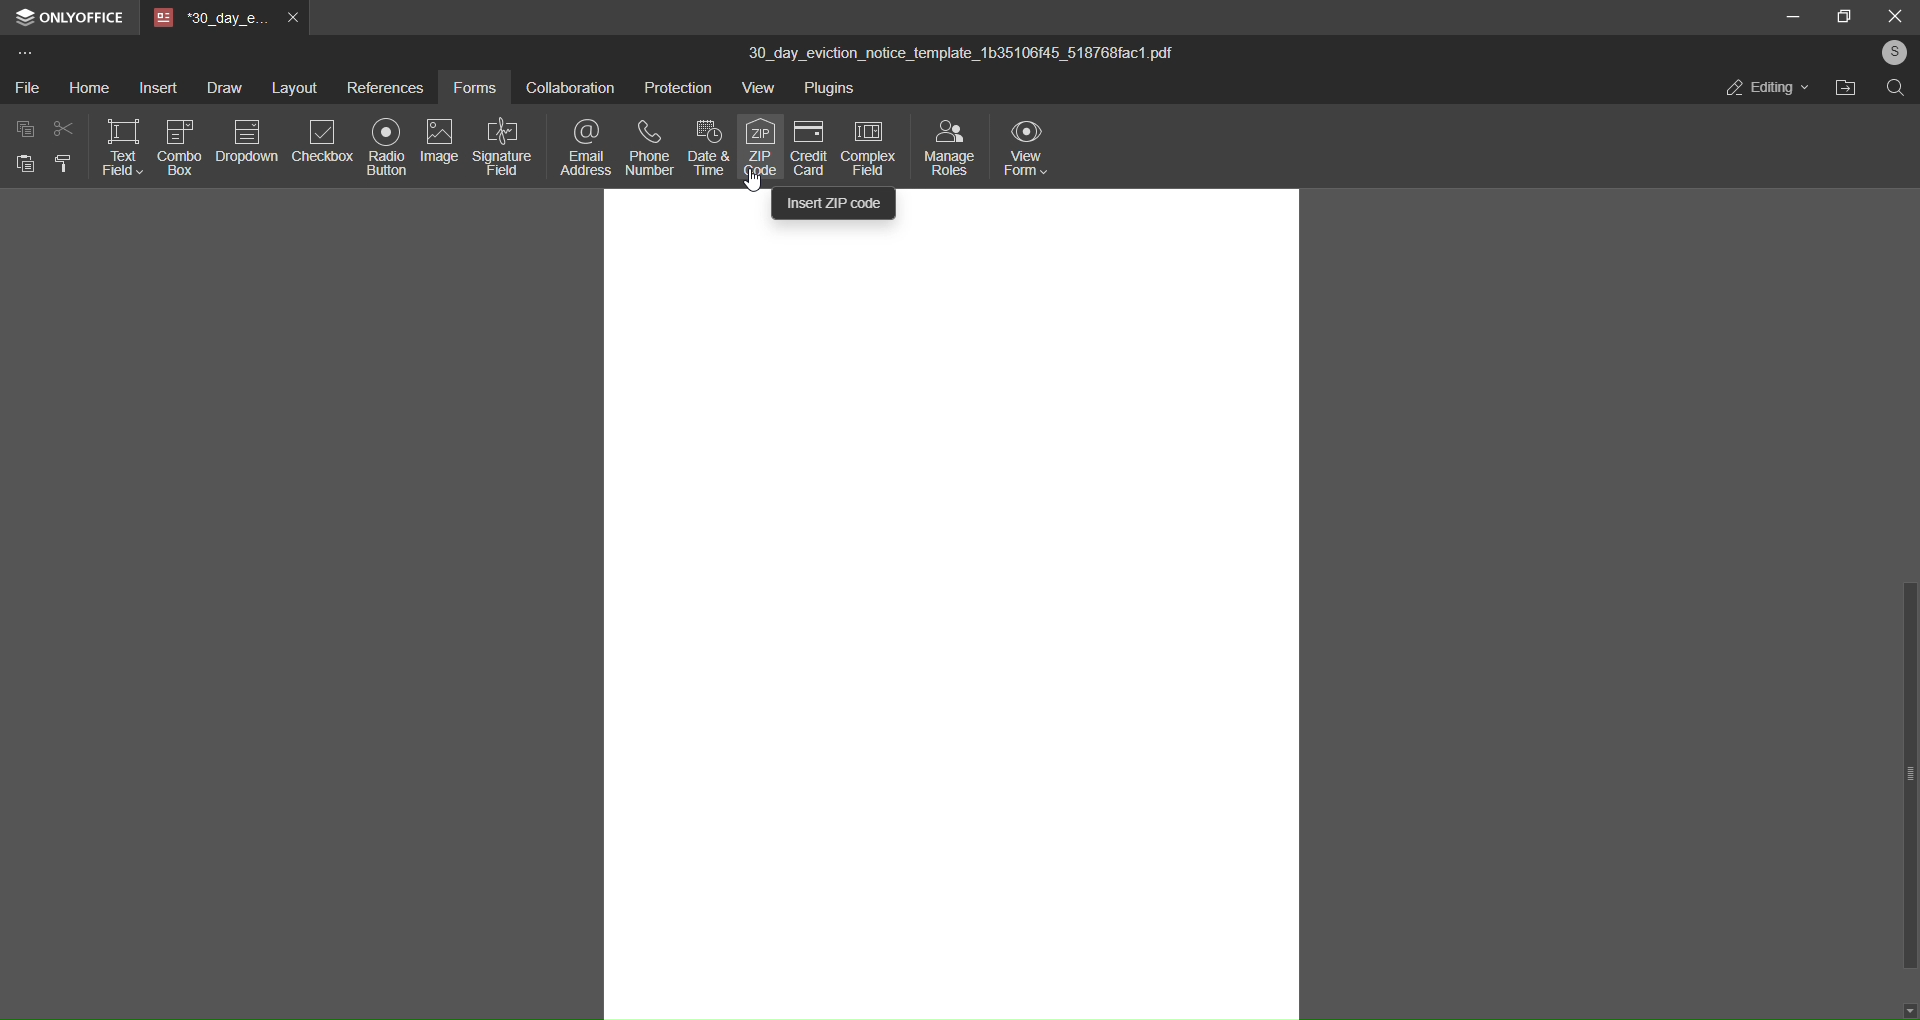  I want to click on cut, so click(61, 129).